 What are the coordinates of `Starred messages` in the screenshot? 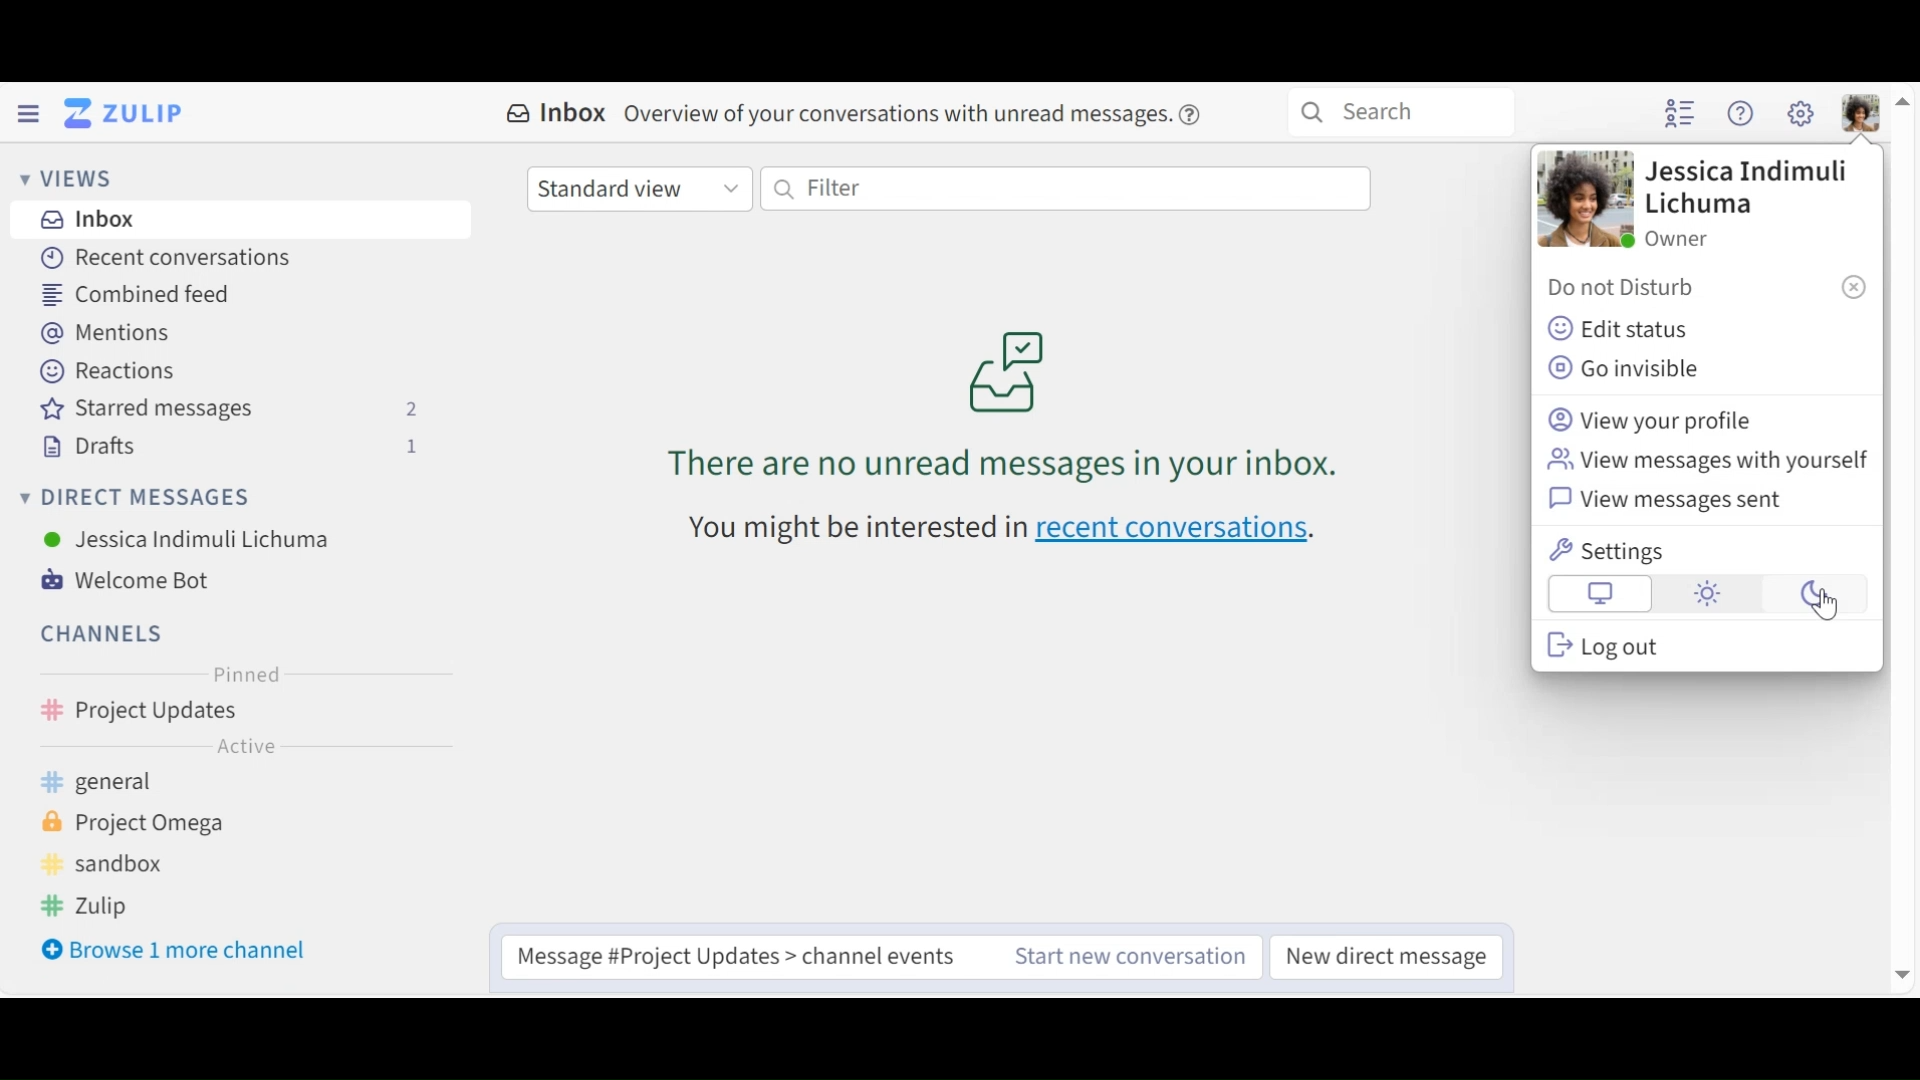 It's located at (235, 412).